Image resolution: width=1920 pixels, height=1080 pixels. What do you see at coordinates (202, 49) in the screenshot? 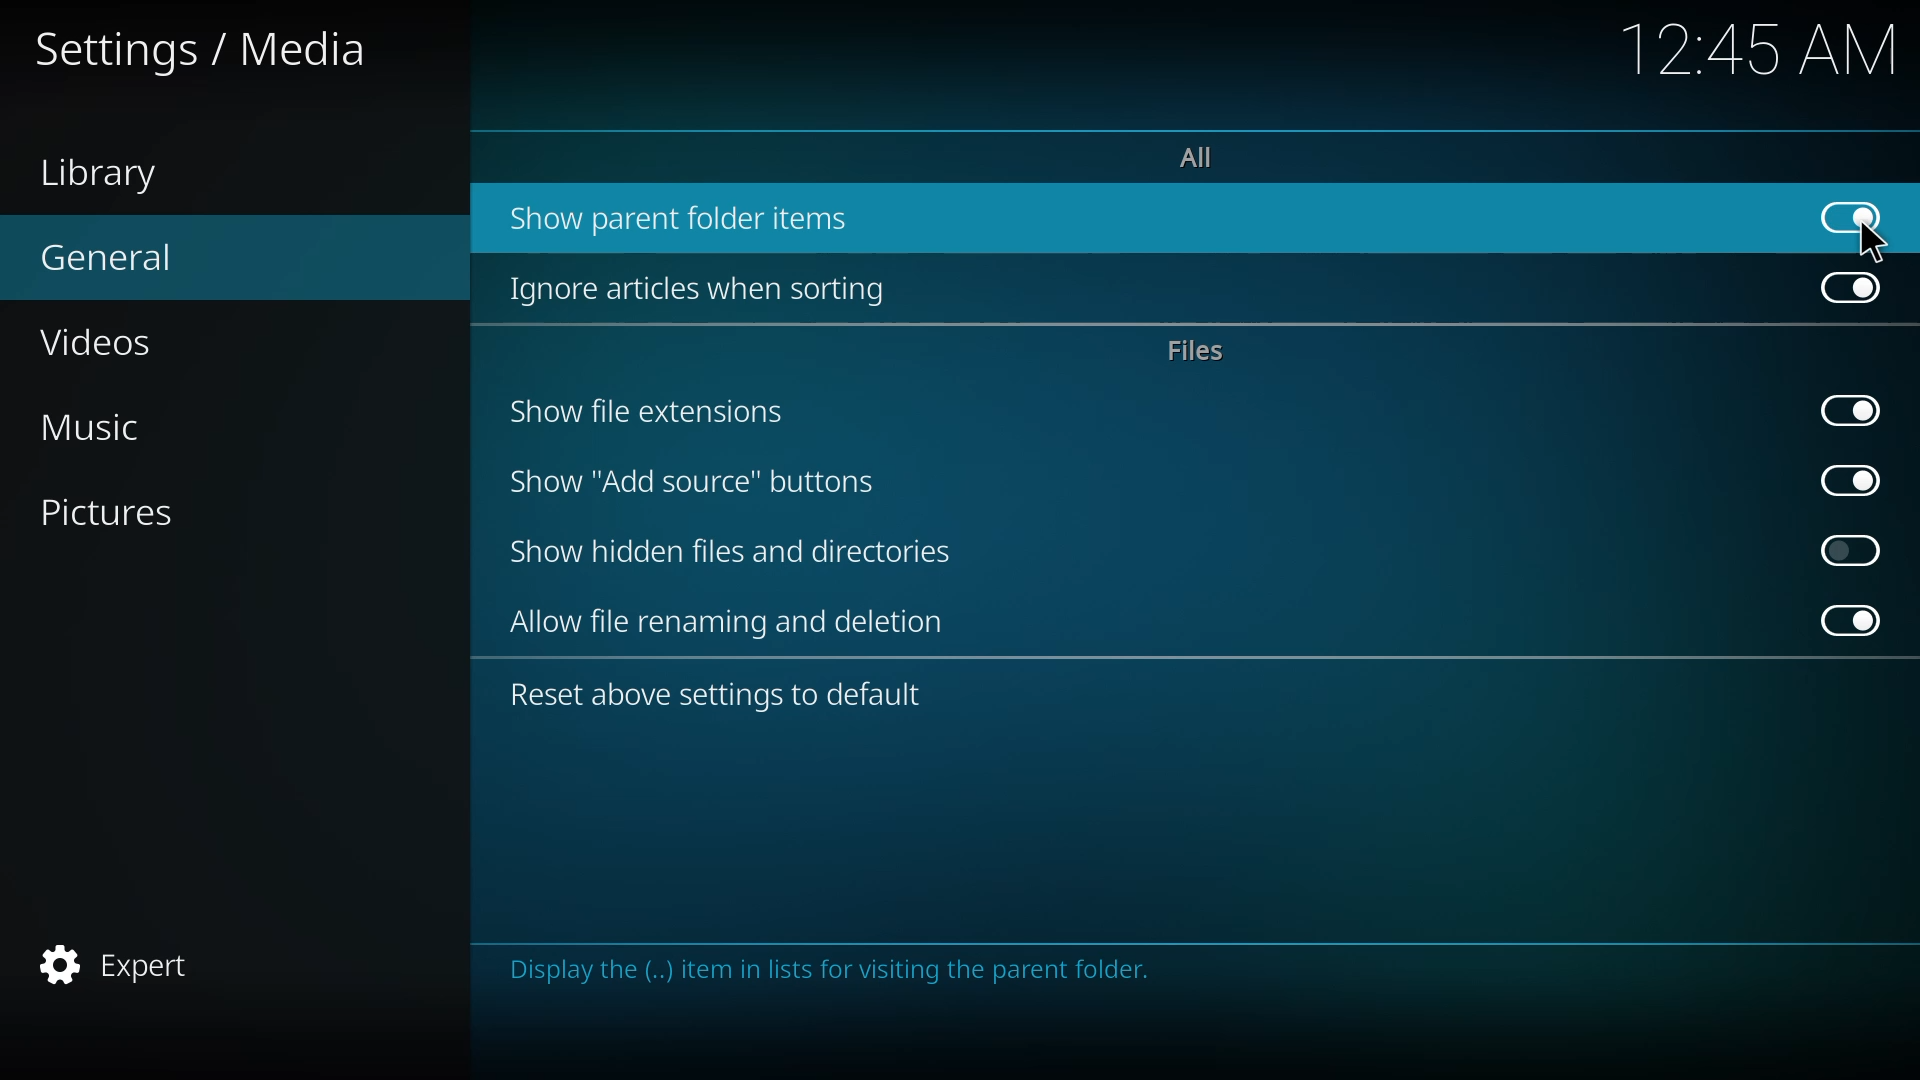
I see `settings media` at bounding box center [202, 49].